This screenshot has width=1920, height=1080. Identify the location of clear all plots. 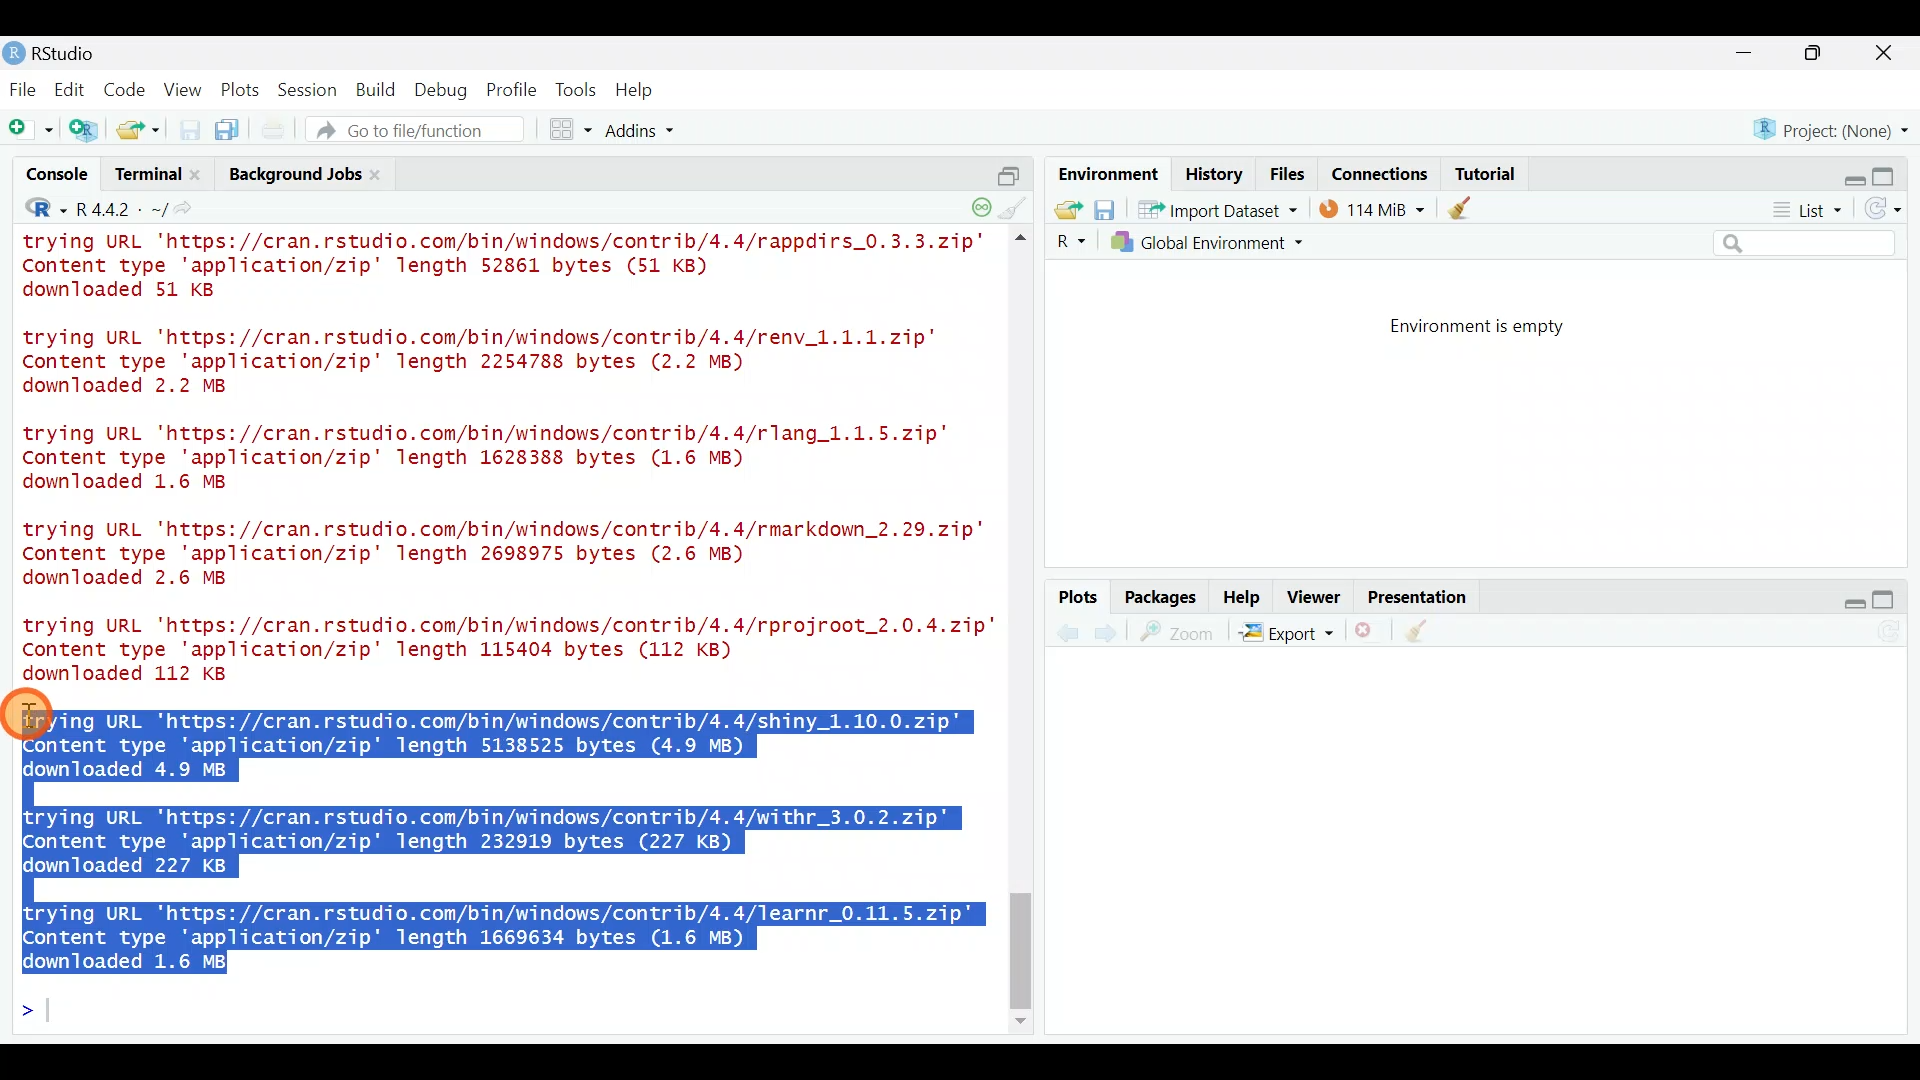
(1428, 634).